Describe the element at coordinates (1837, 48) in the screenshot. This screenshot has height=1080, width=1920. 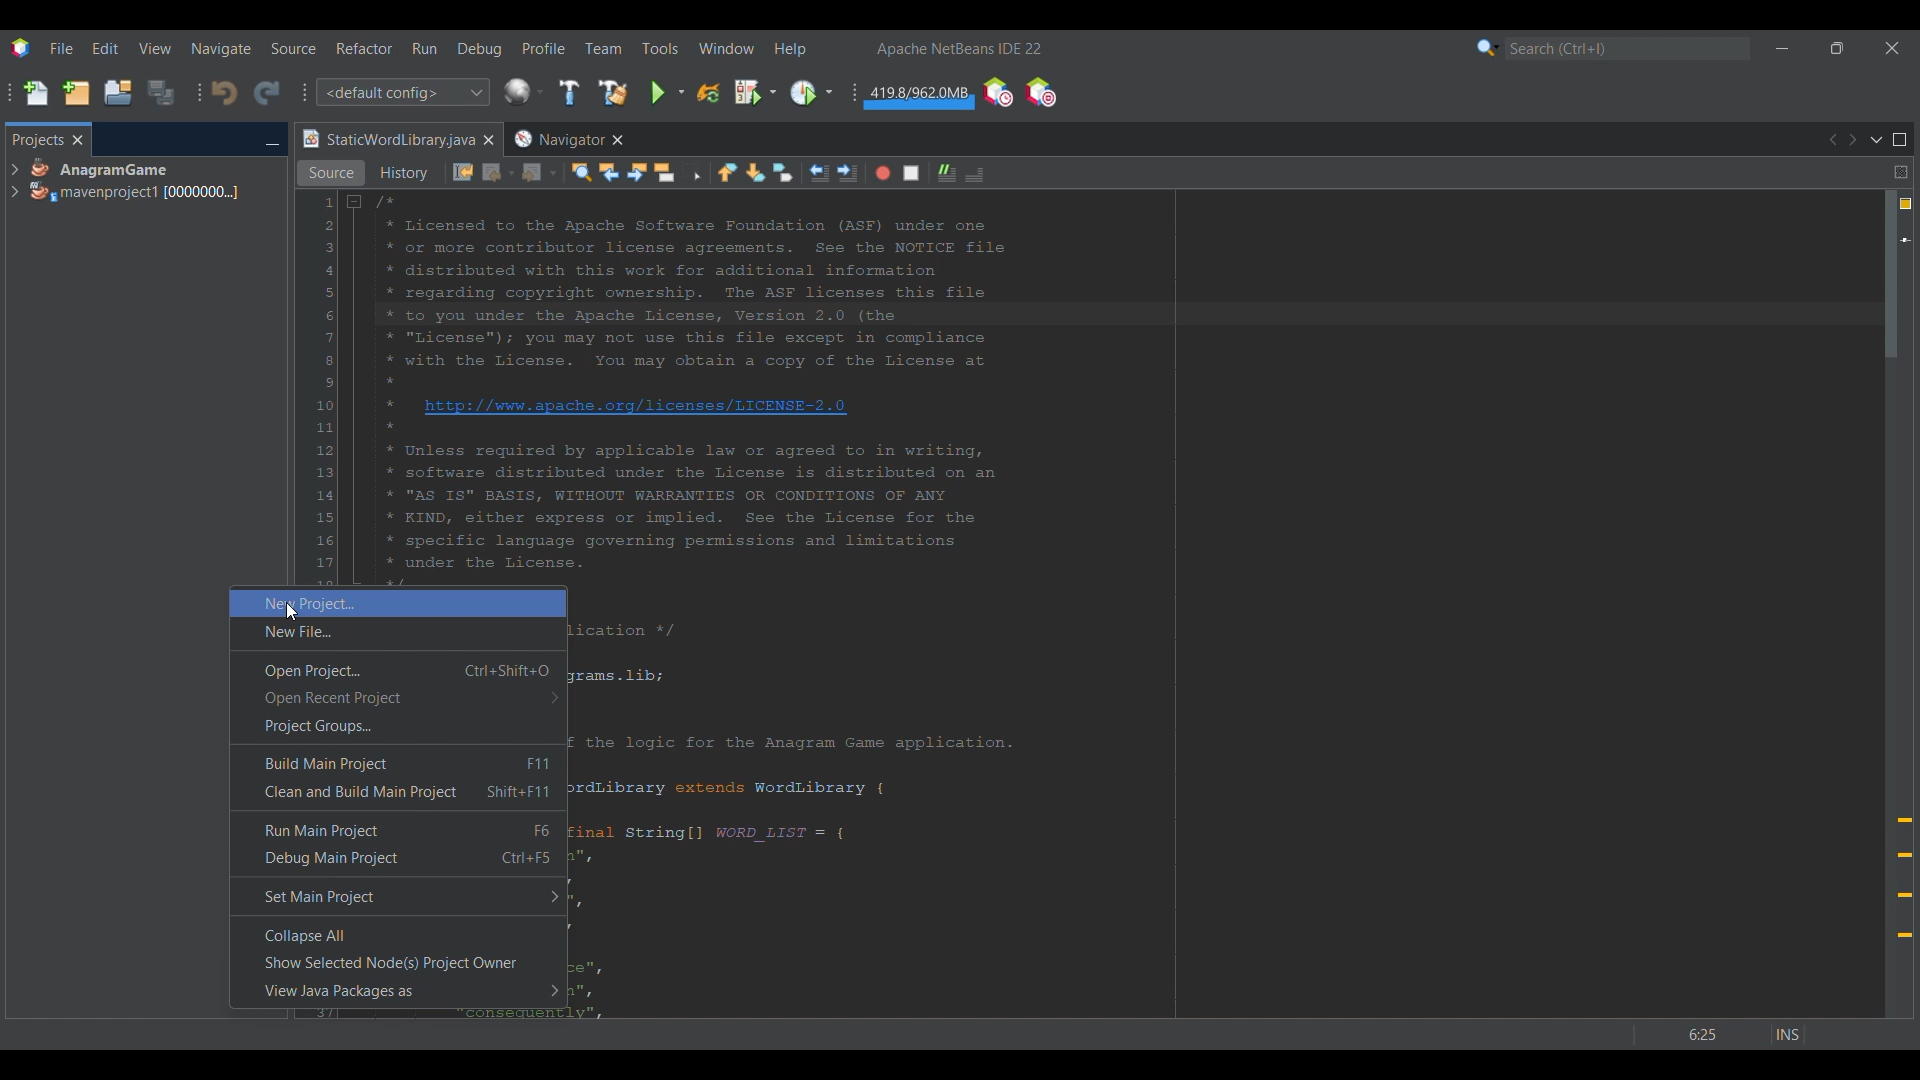
I see `Show in smaller tab` at that location.